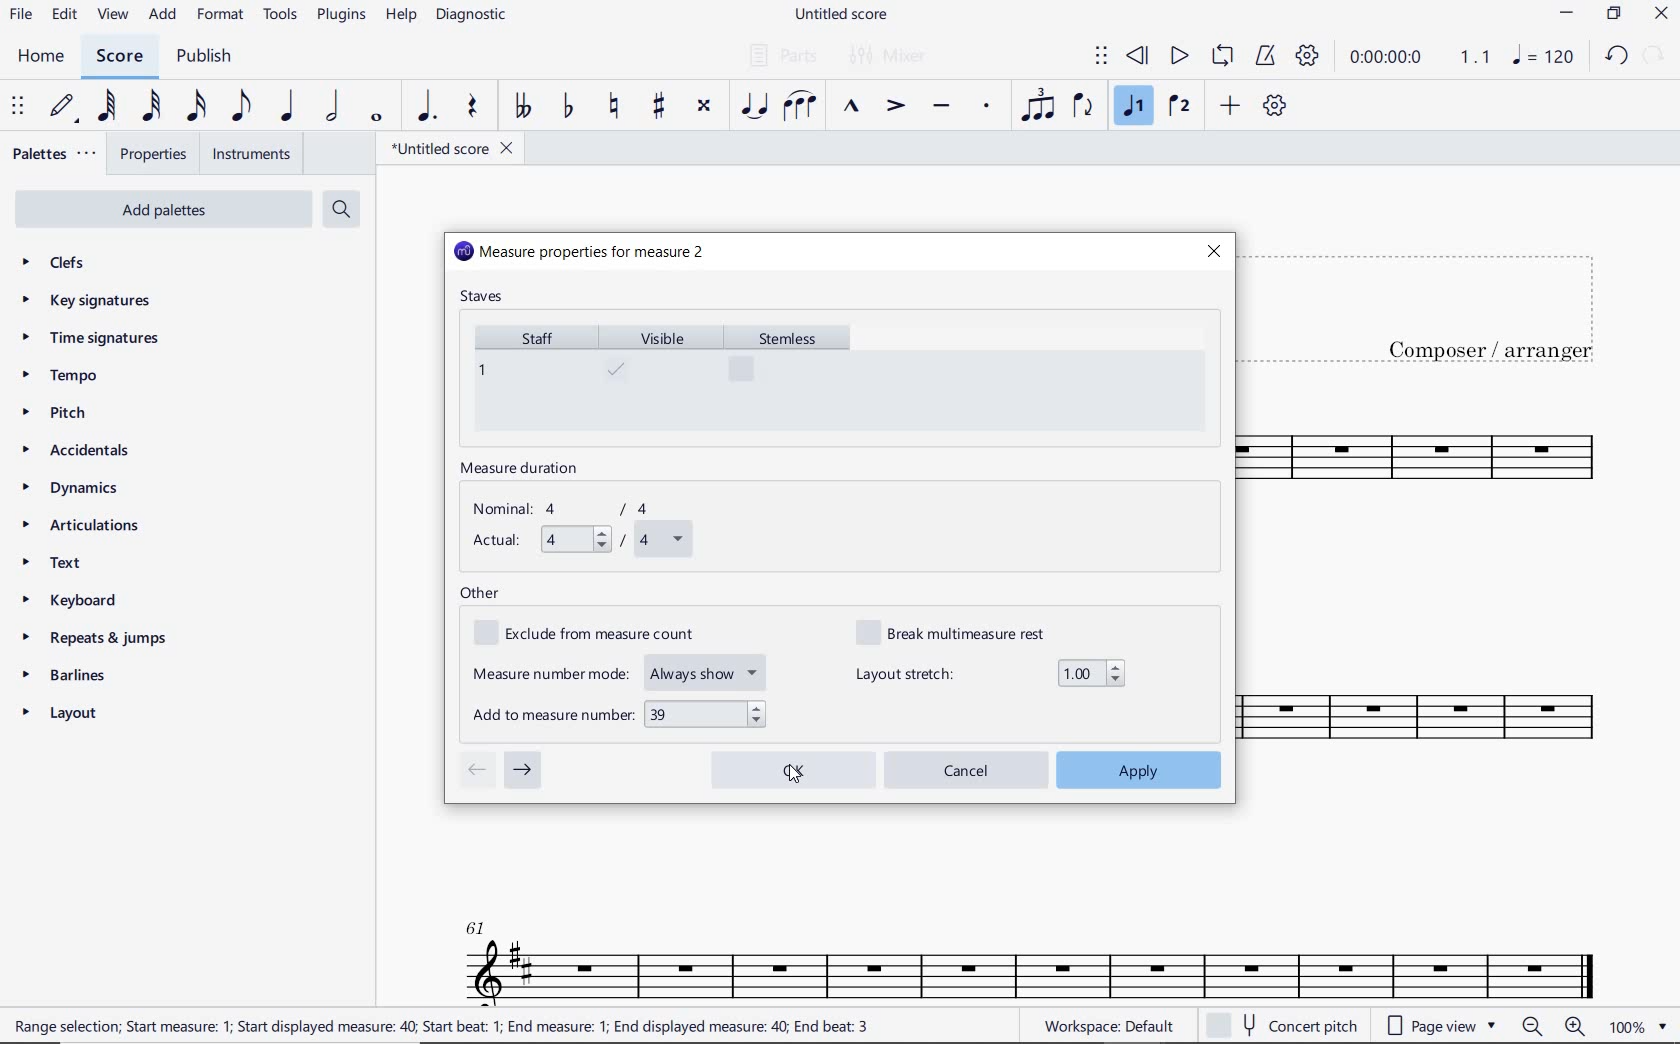 The image size is (1680, 1044). Describe the element at coordinates (82, 527) in the screenshot. I see `ARTICULATIONS` at that location.